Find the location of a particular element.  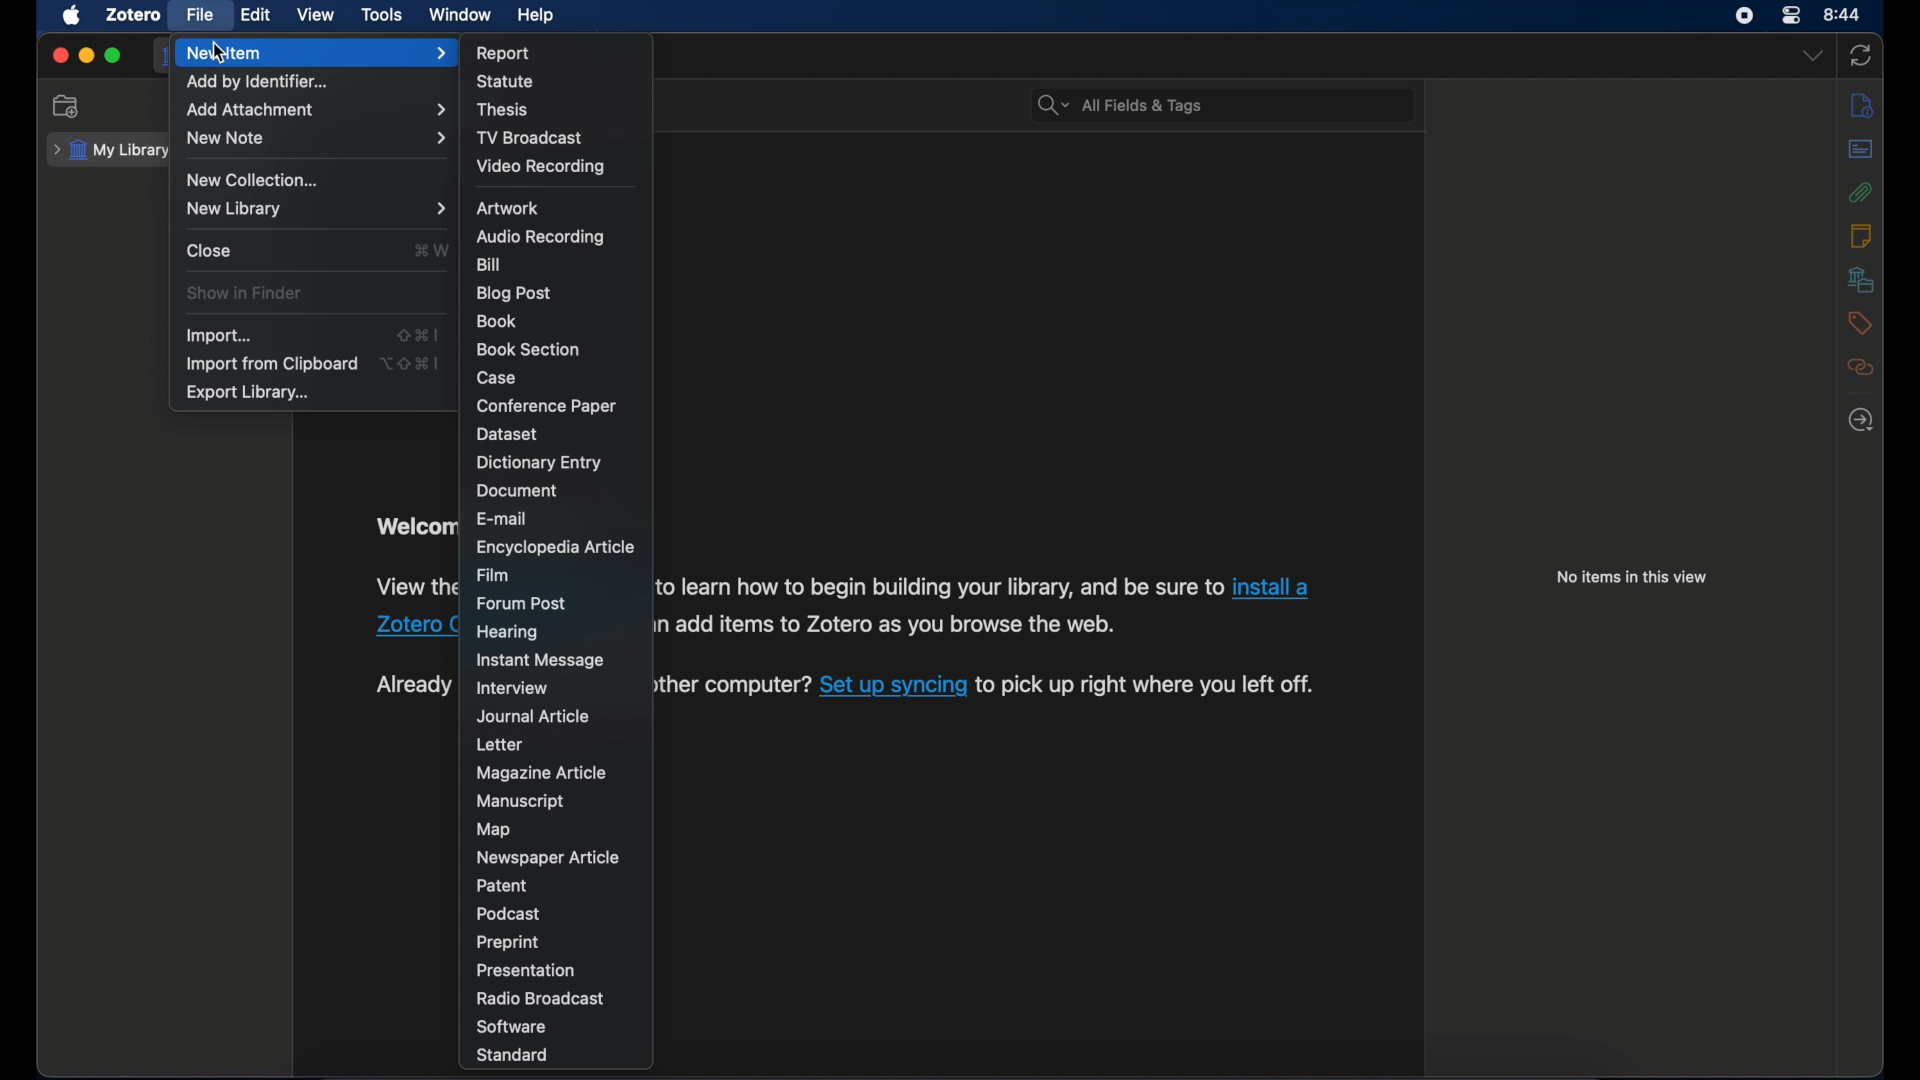

welcome to zotero is located at coordinates (414, 528).